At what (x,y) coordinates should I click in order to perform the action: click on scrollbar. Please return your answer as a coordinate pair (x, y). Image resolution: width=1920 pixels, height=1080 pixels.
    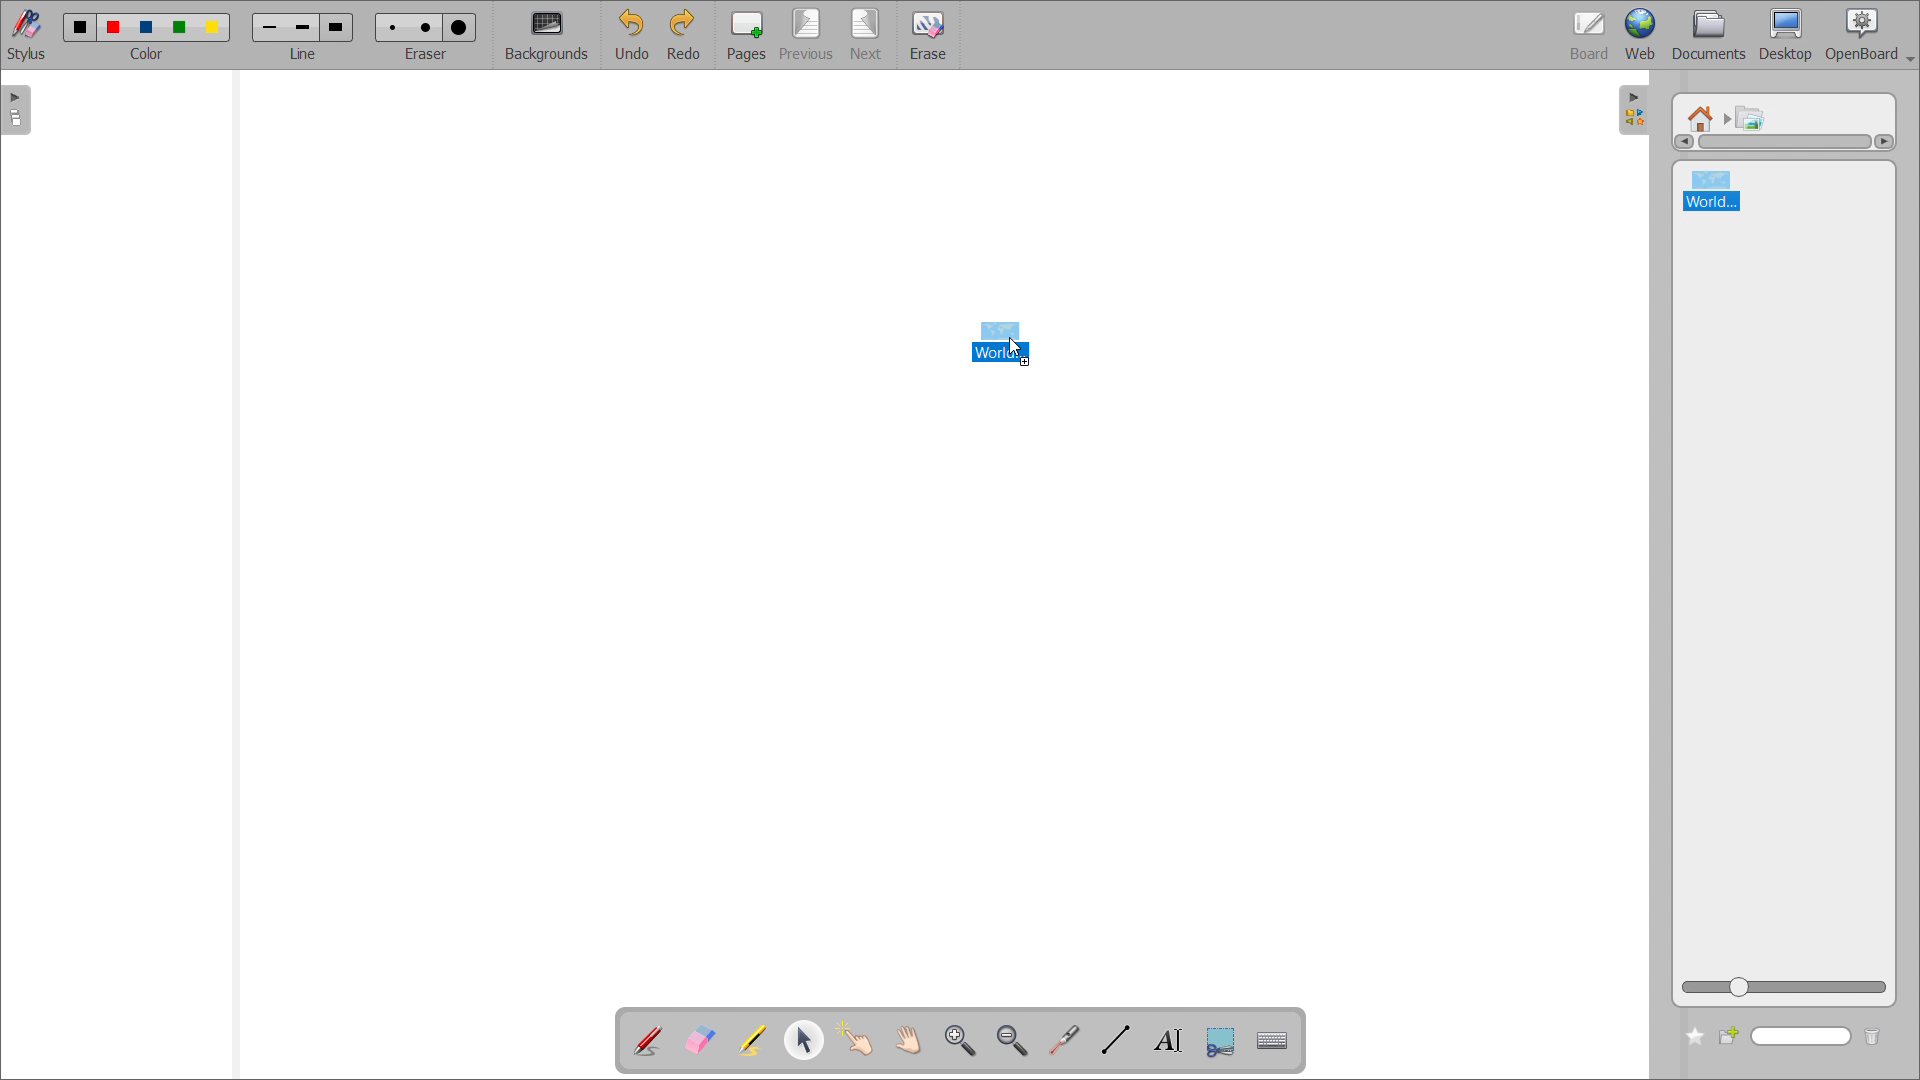
    Looking at the image, I should click on (1786, 142).